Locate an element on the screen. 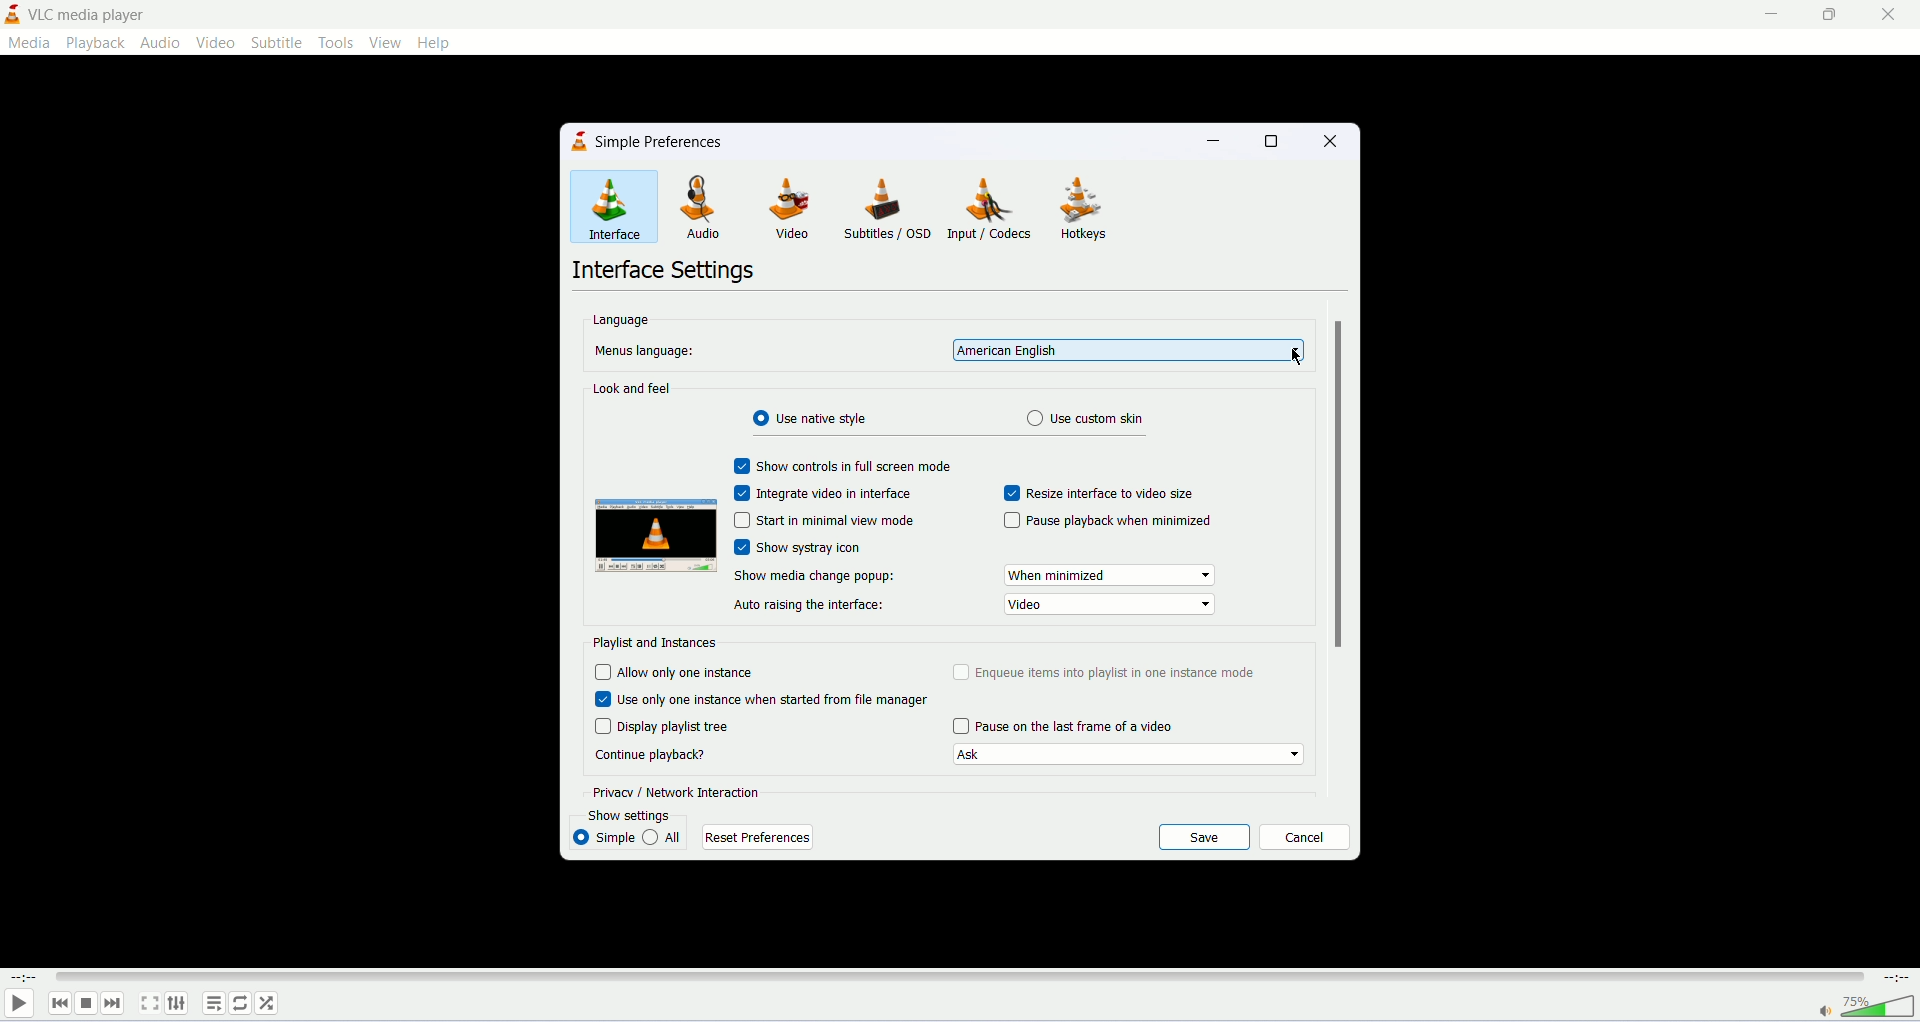 The height and width of the screenshot is (1022, 1920). show media change popup is located at coordinates (815, 577).